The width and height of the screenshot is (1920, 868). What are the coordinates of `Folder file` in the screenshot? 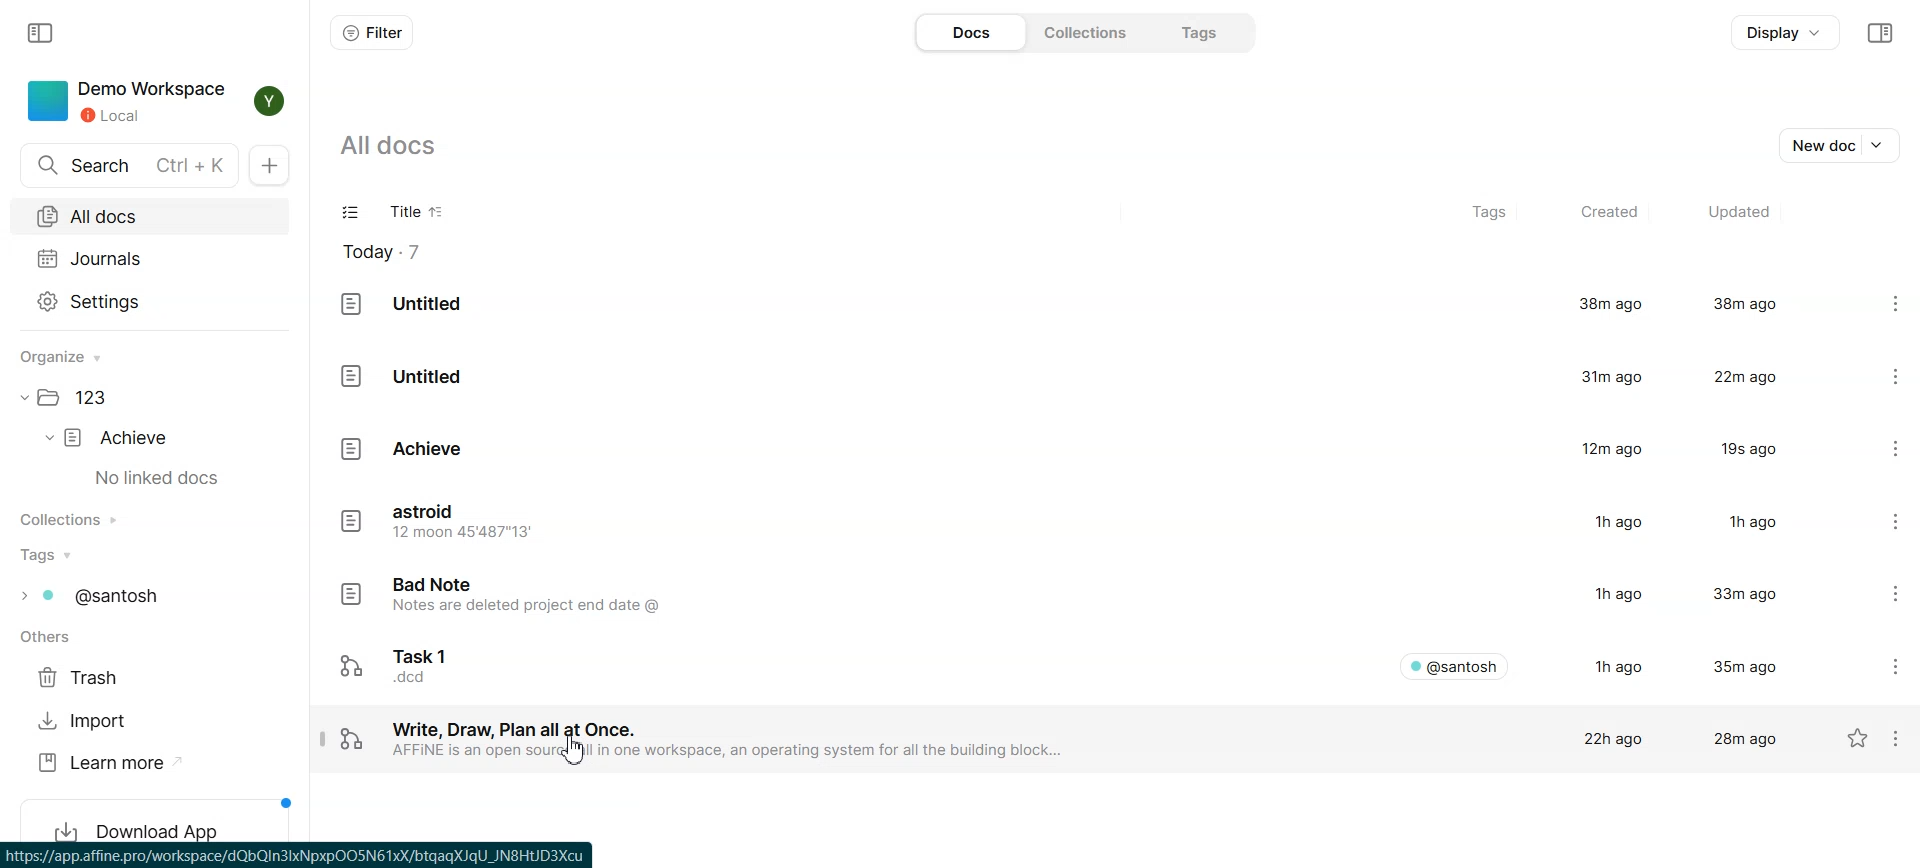 It's located at (83, 399).